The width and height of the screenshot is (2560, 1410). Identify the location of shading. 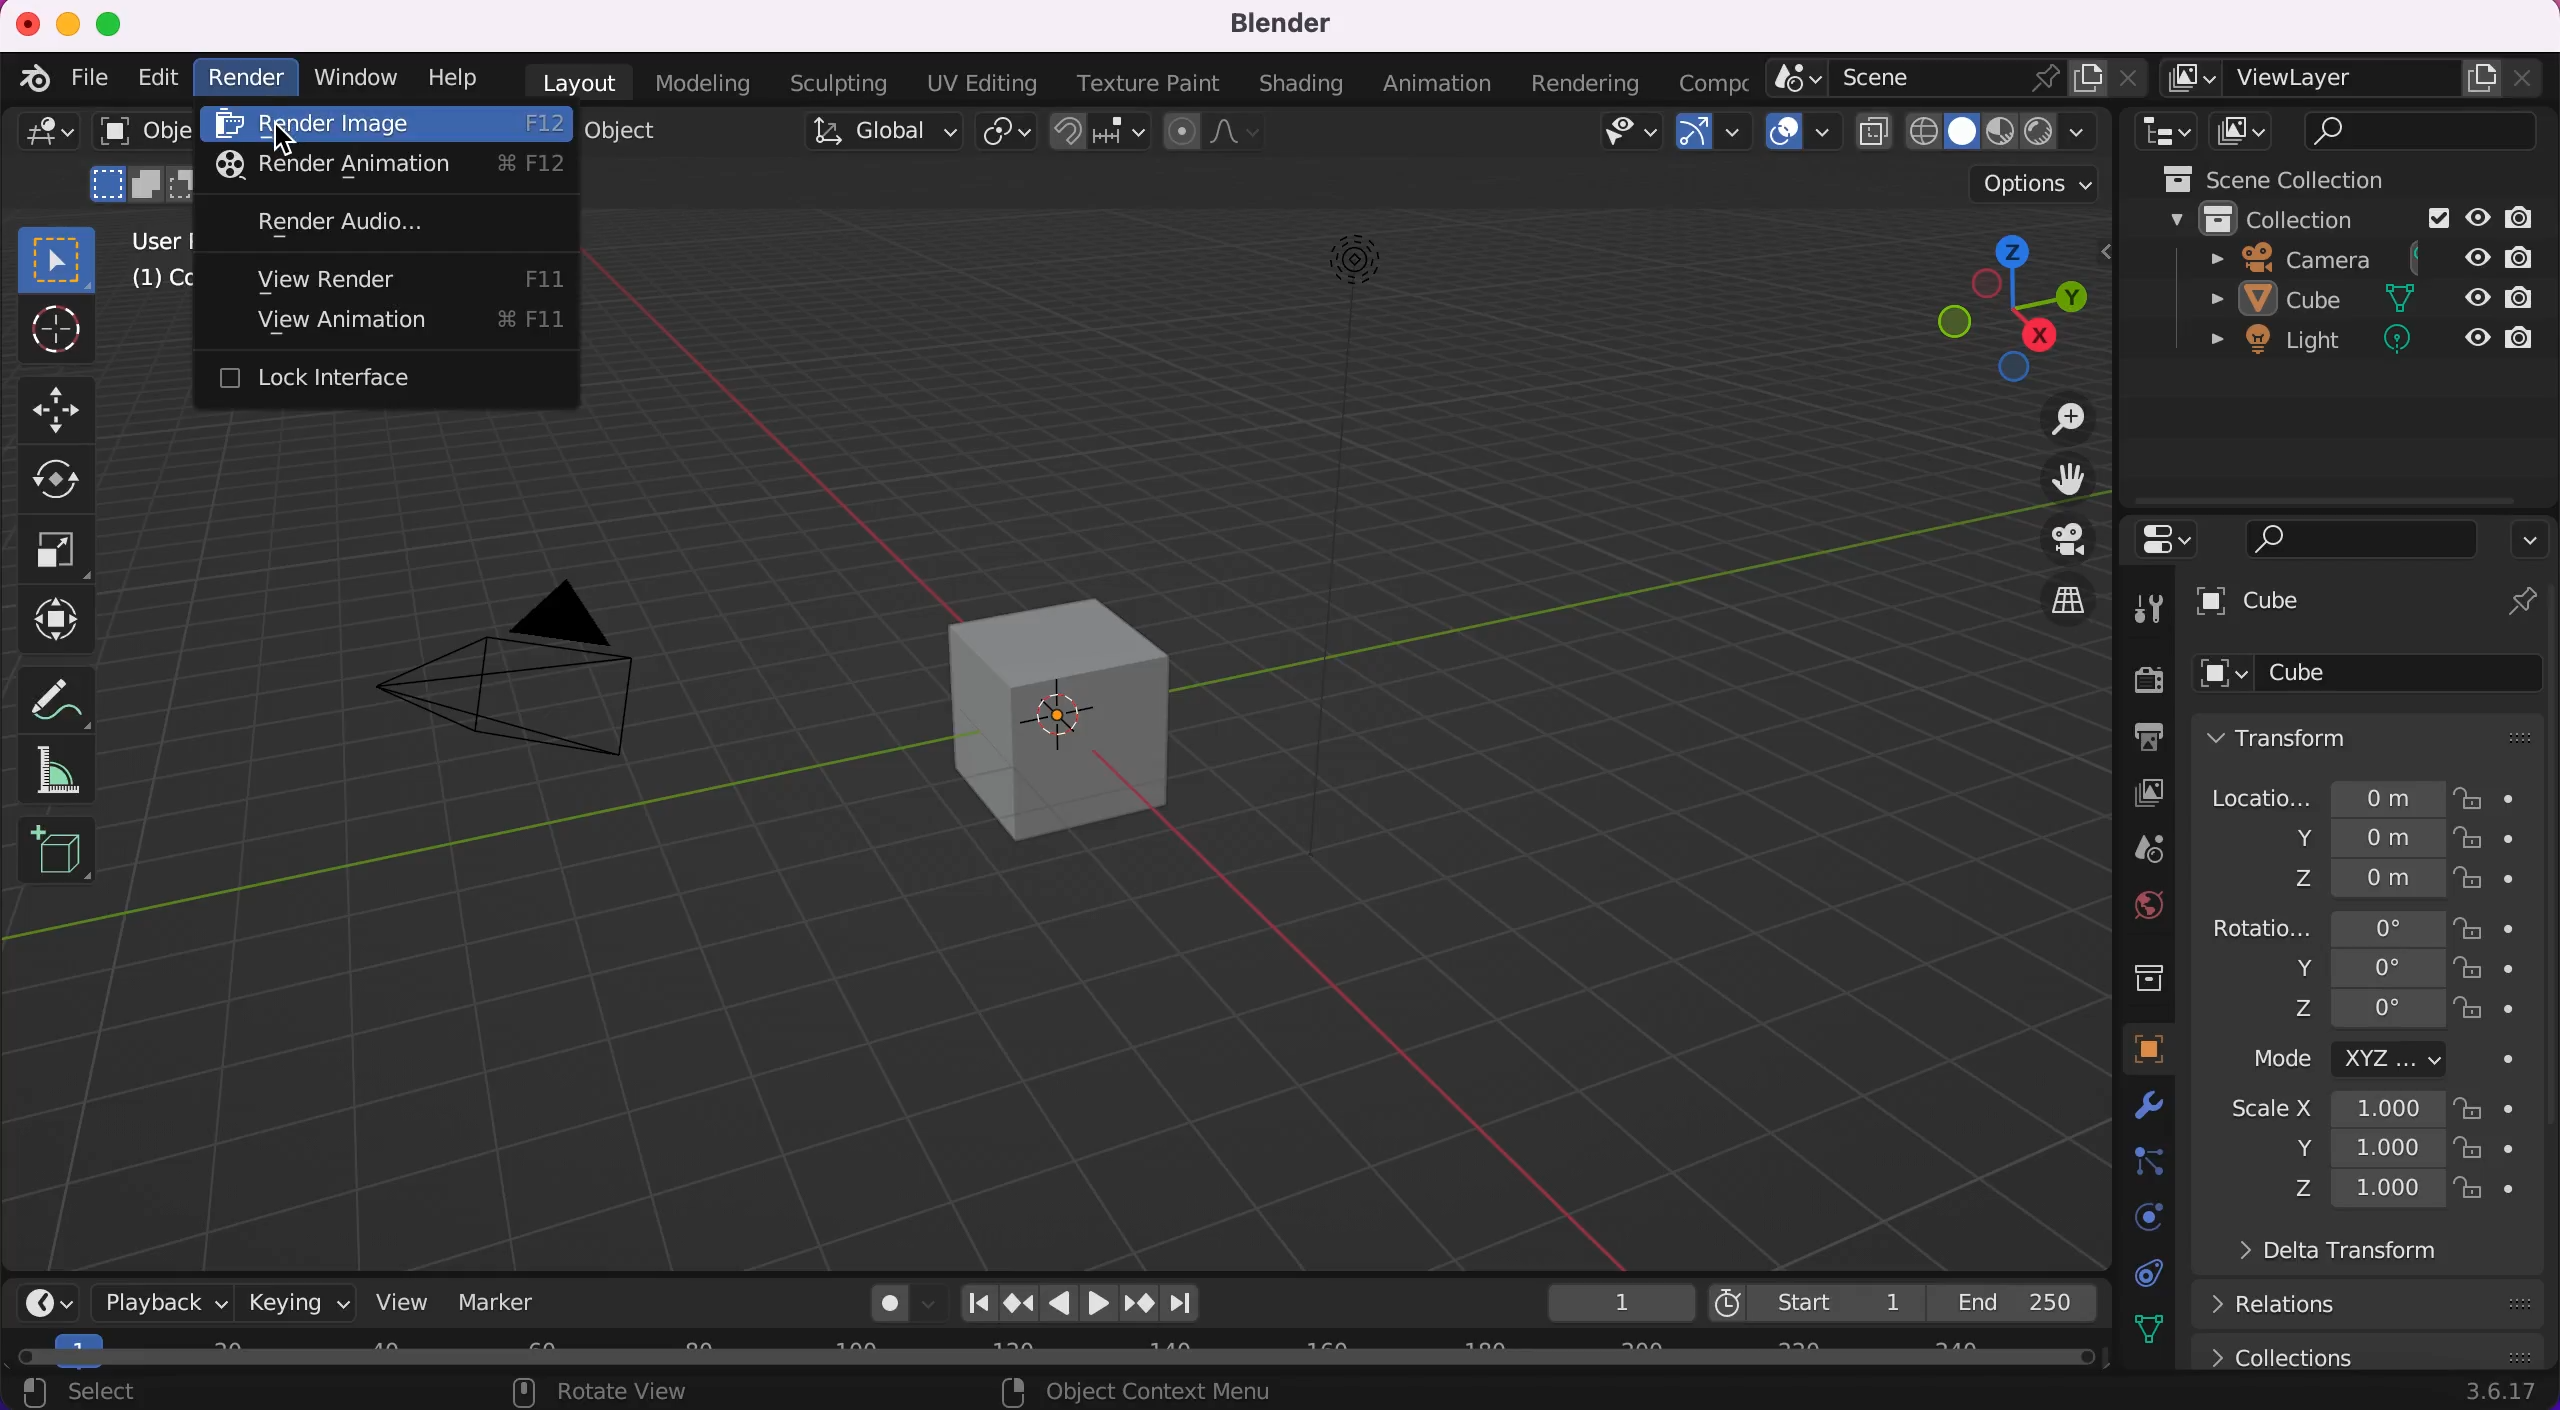
(2005, 133).